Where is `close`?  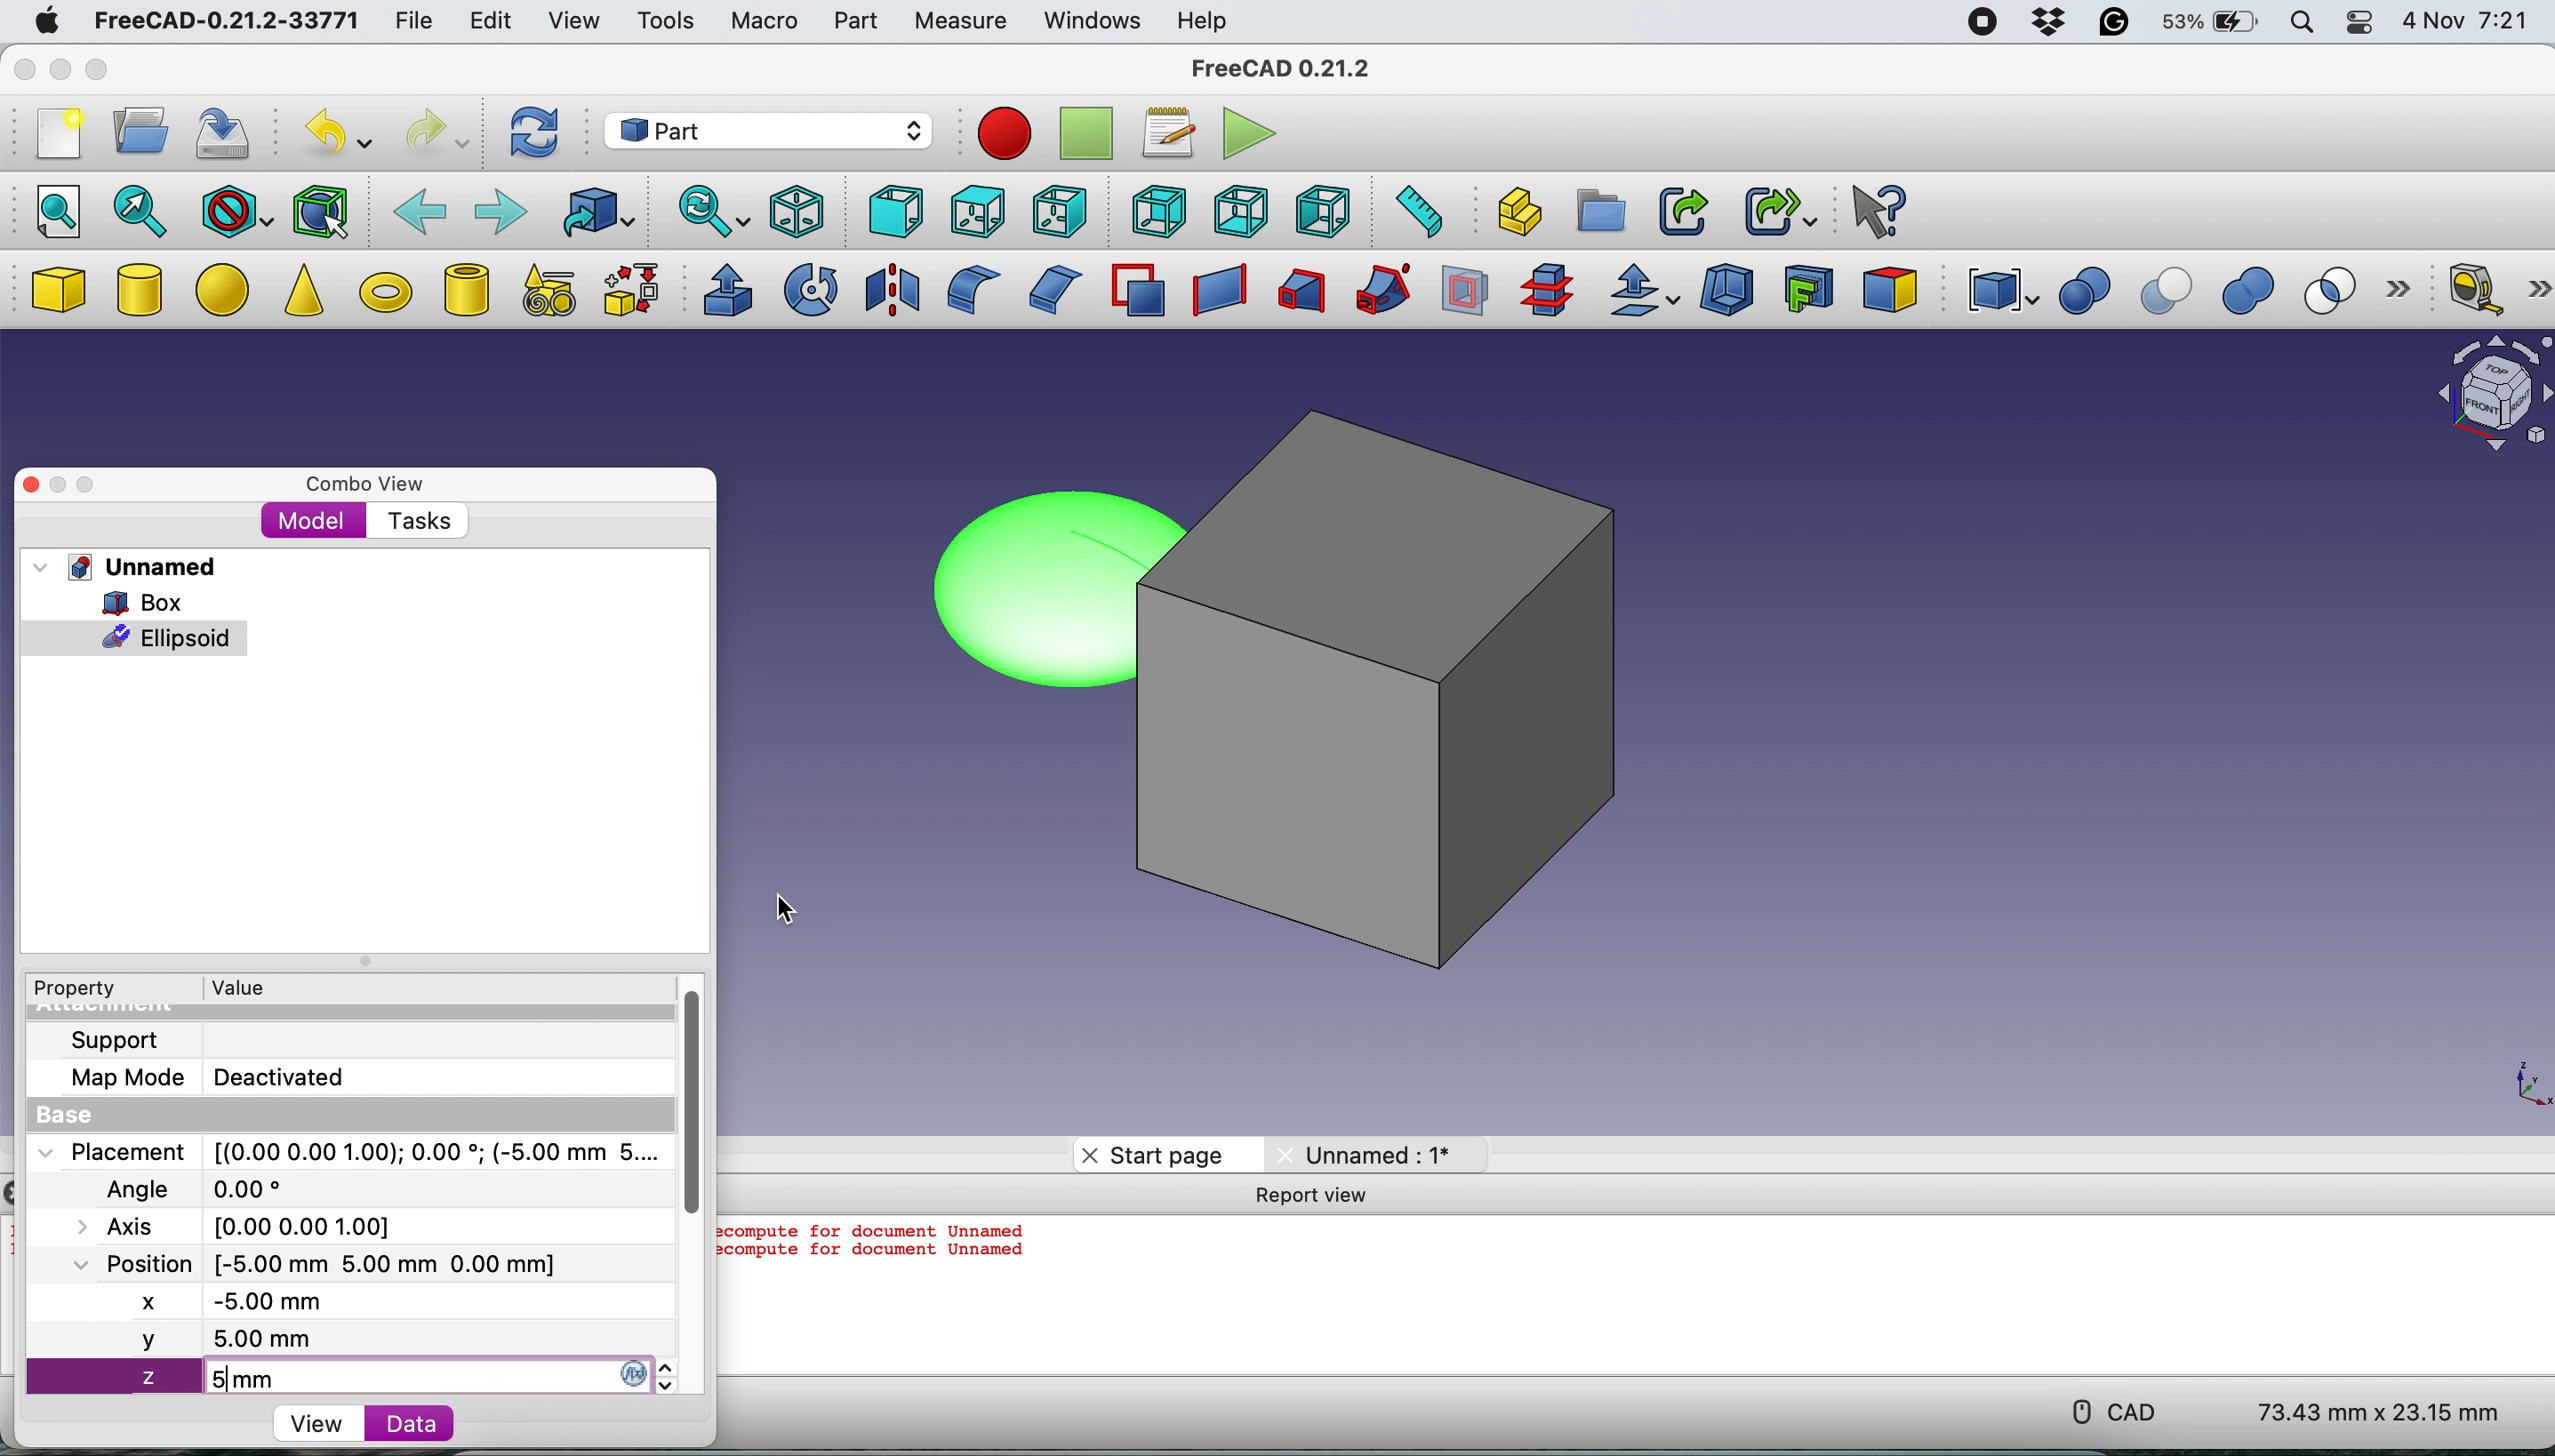
close is located at coordinates (21, 71).